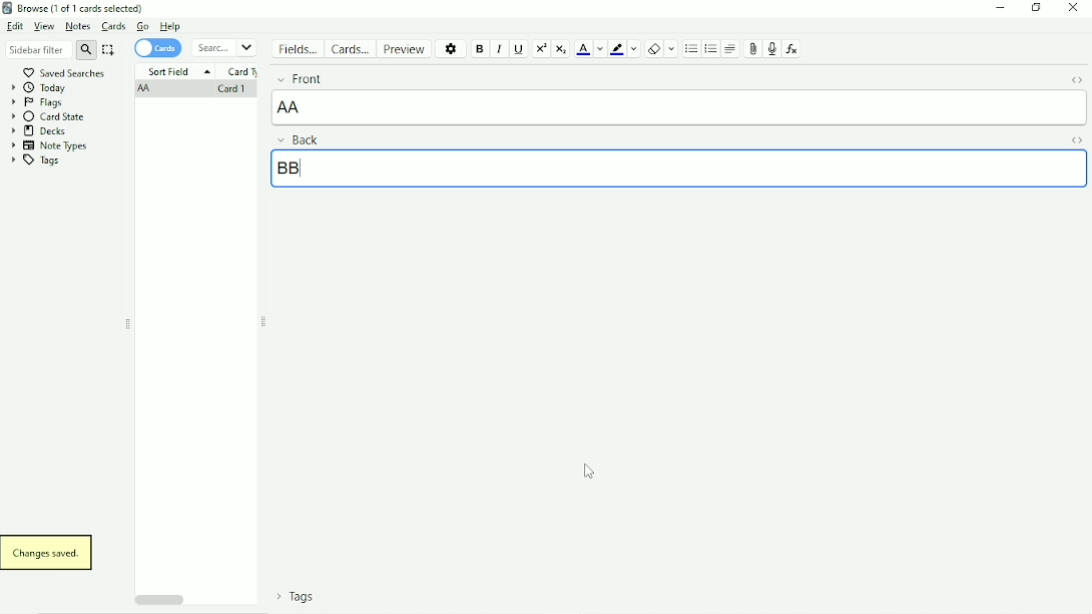  What do you see at coordinates (50, 146) in the screenshot?
I see `Note Types` at bounding box center [50, 146].